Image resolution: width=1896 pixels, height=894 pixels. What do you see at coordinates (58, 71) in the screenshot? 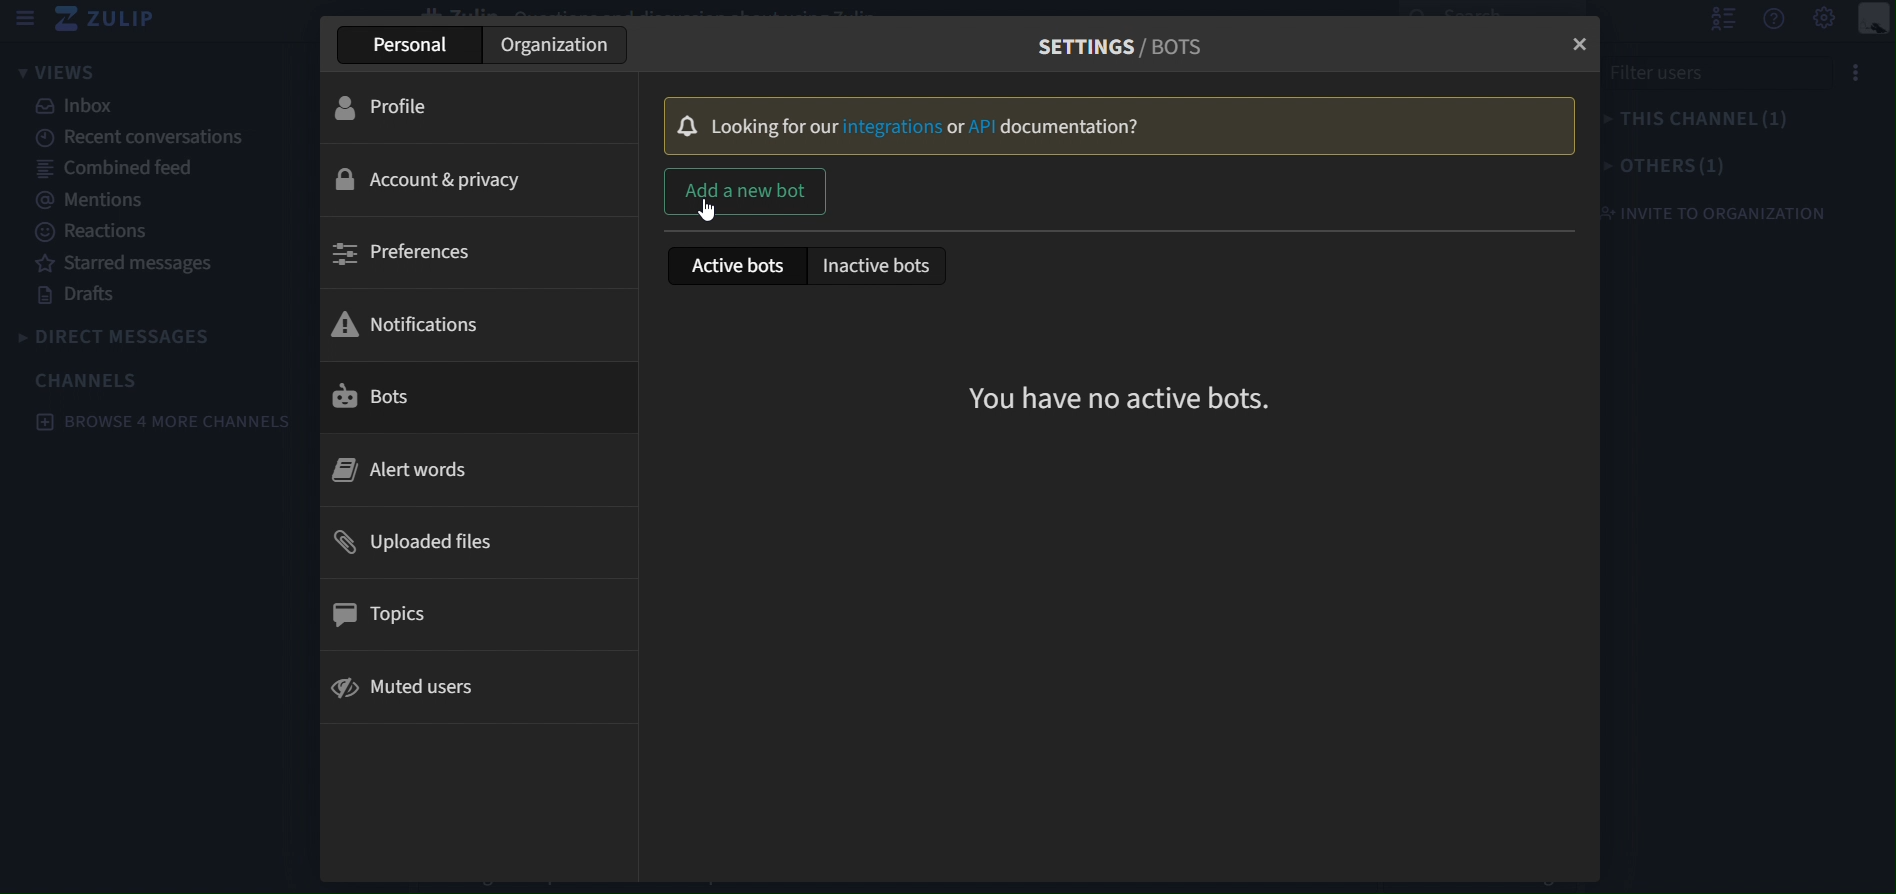
I see `view` at bounding box center [58, 71].